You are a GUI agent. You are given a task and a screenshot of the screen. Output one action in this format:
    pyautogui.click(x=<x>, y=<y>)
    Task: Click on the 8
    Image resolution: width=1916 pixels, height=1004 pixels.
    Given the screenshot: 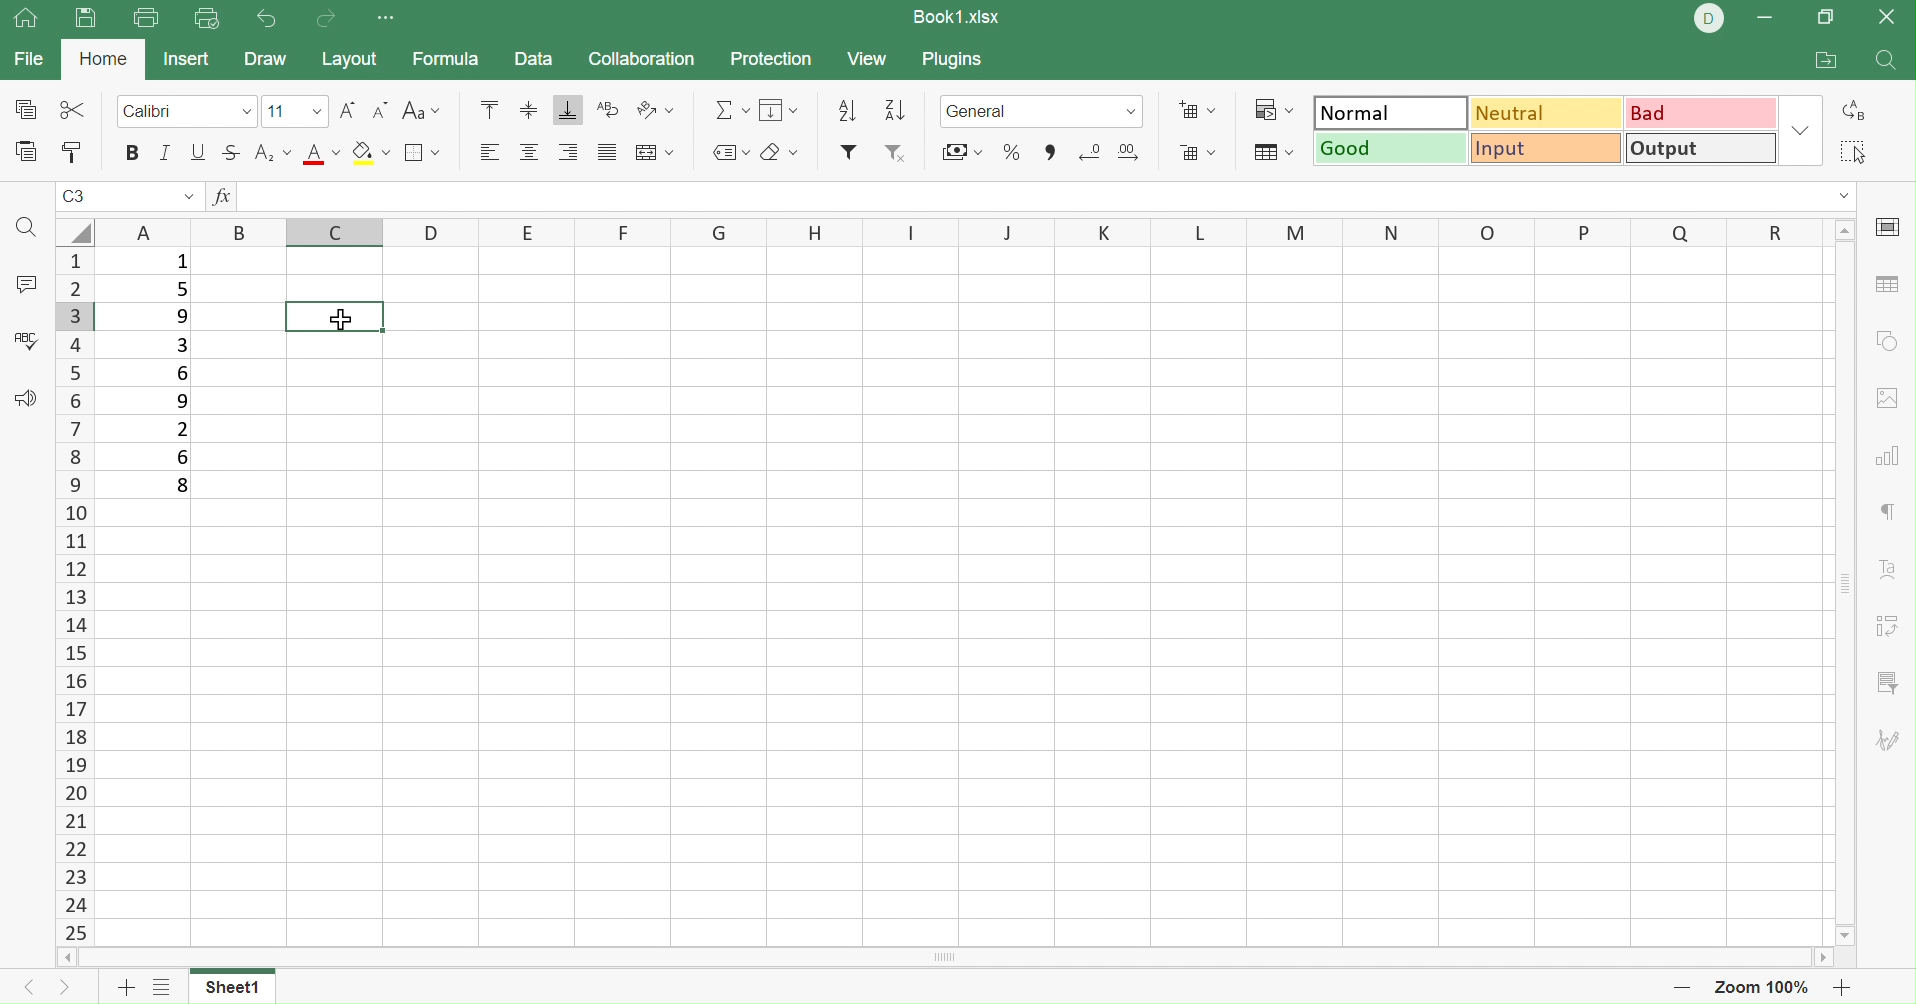 What is the action you would take?
    pyautogui.click(x=182, y=487)
    